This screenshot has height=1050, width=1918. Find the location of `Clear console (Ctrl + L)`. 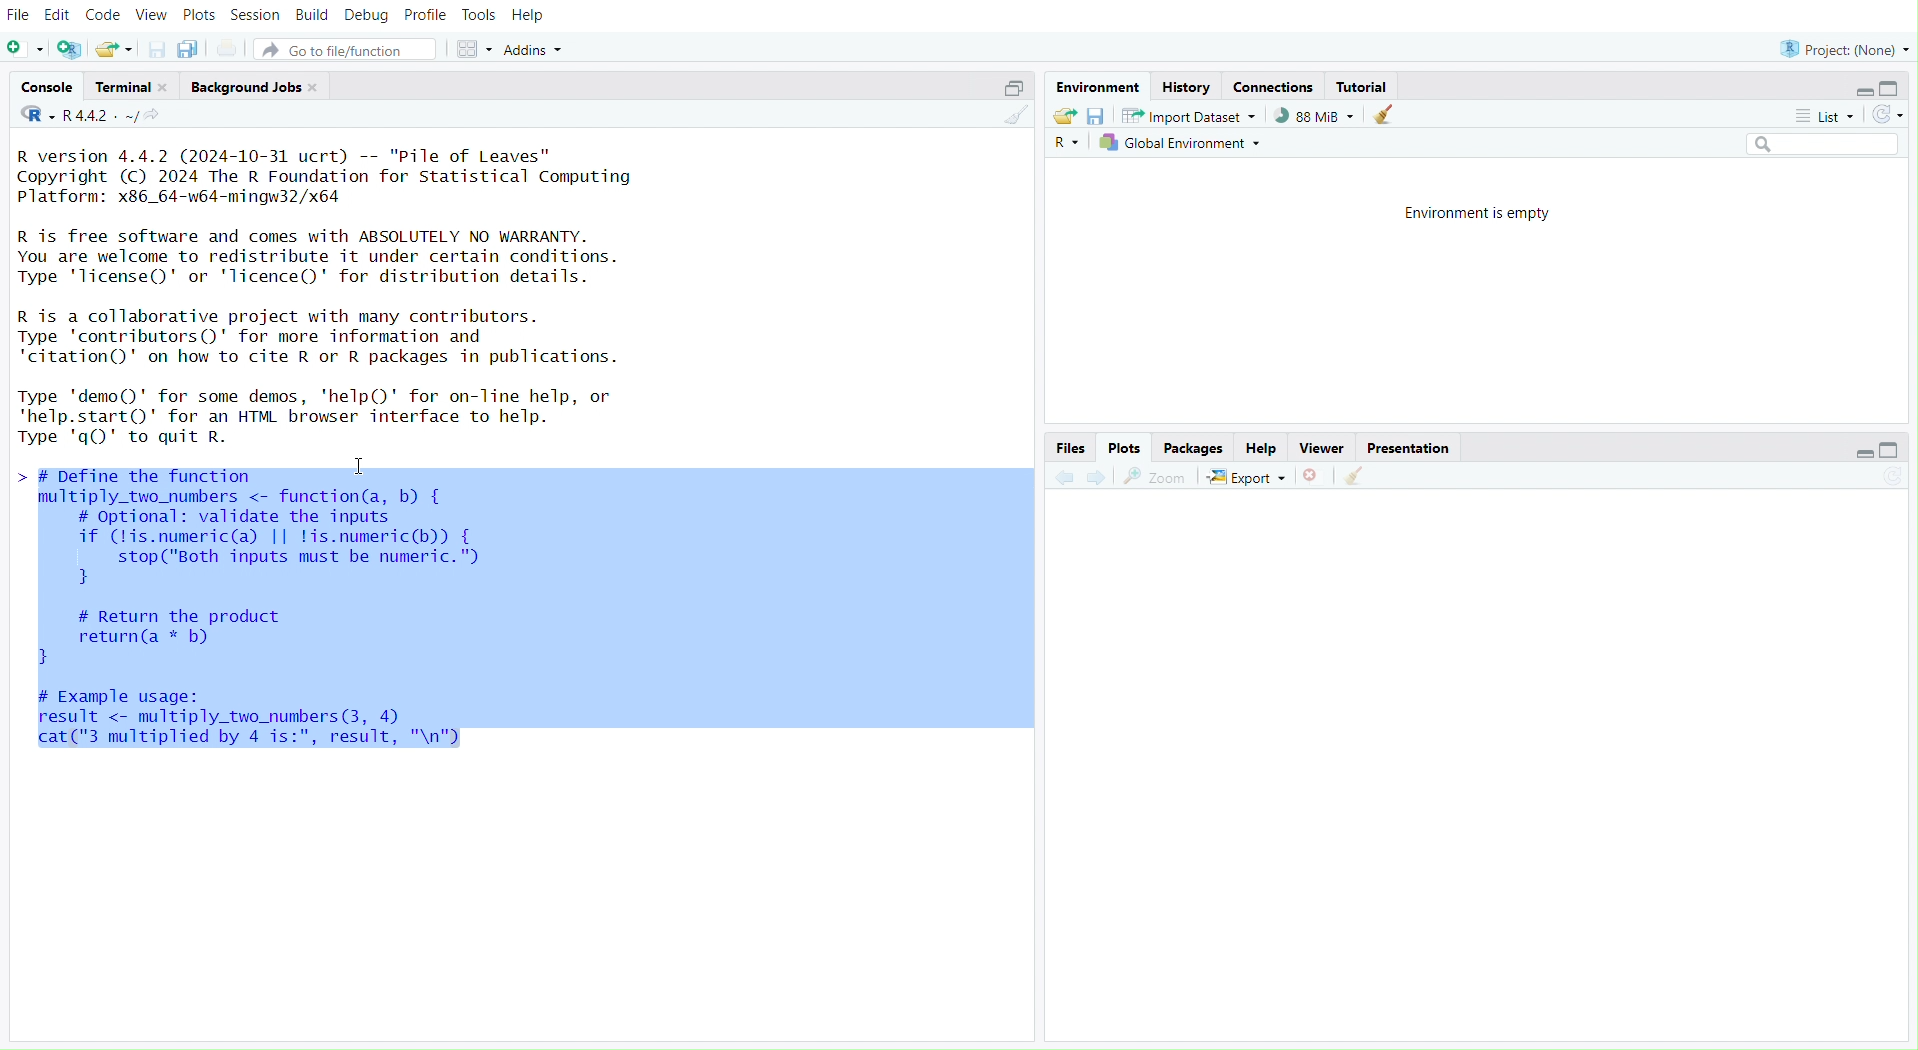

Clear console (Ctrl + L) is located at coordinates (1012, 117).